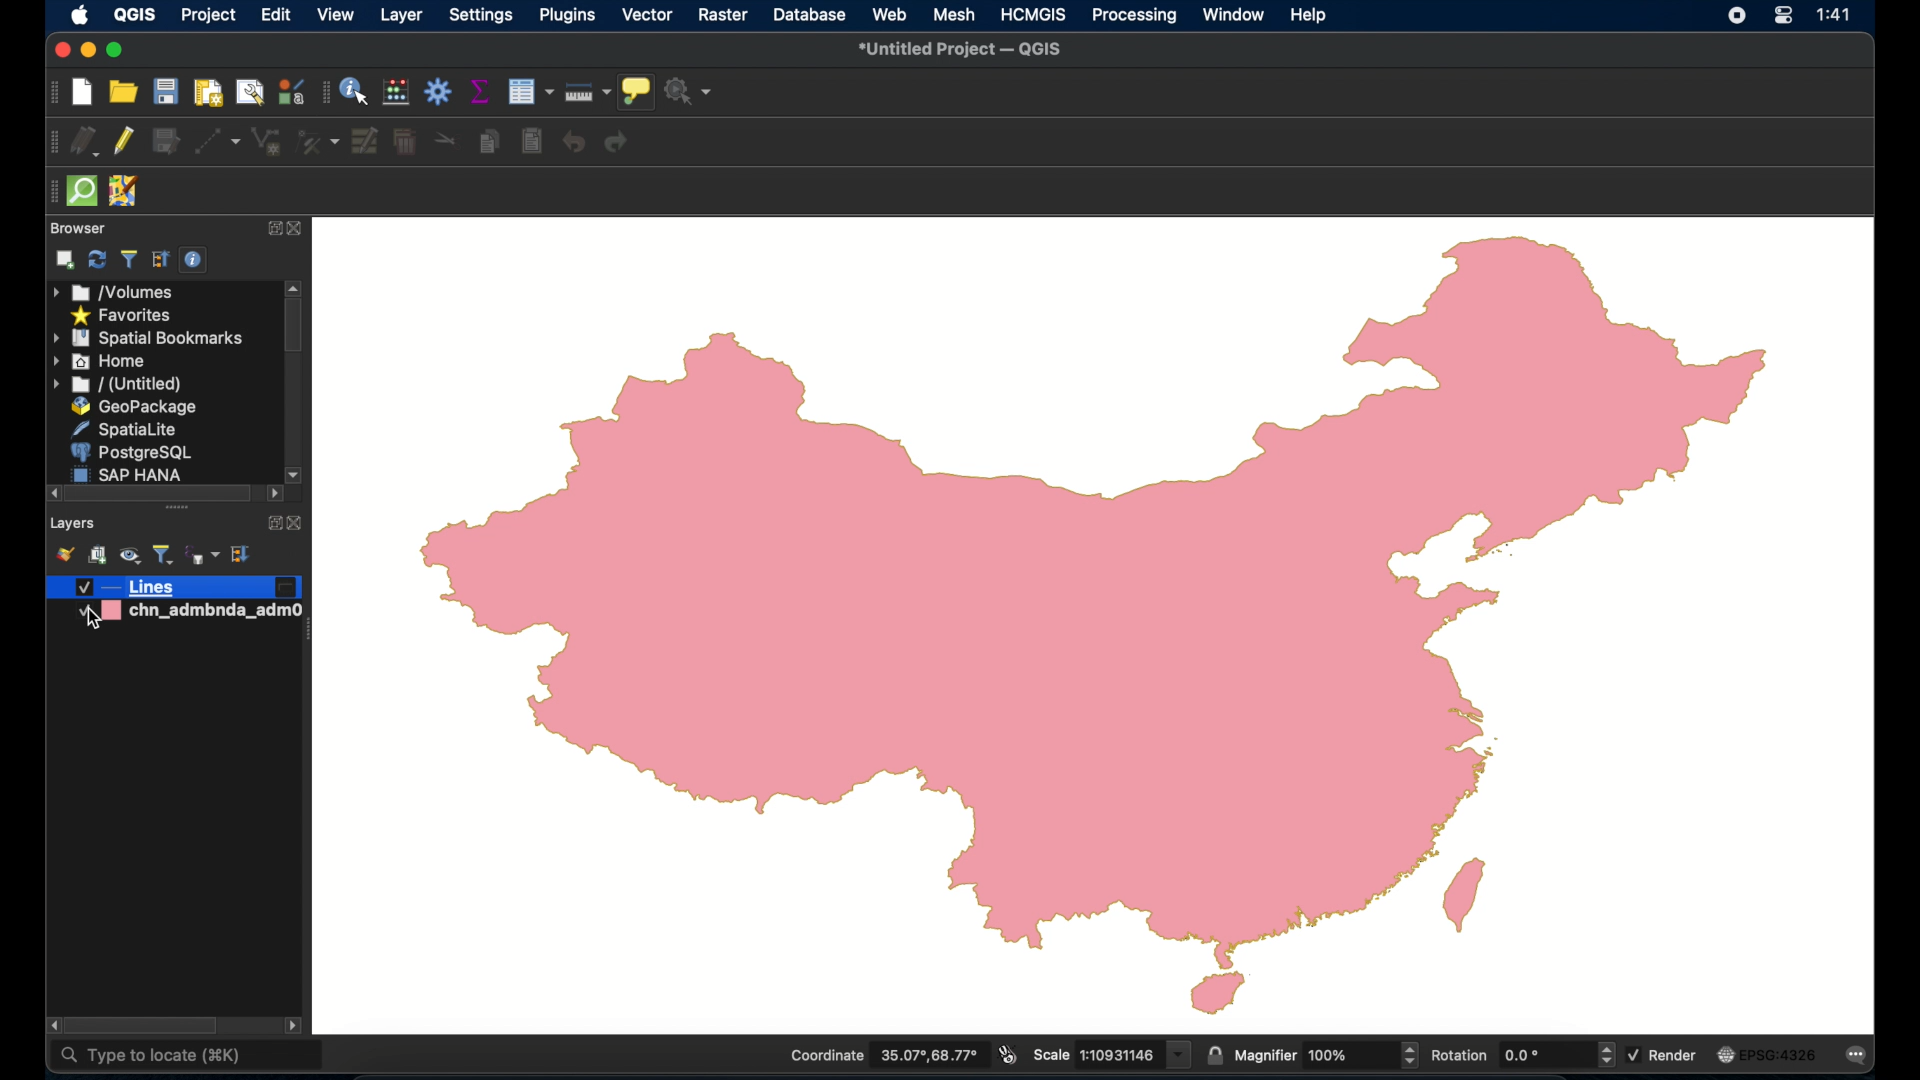  What do you see at coordinates (78, 228) in the screenshot?
I see `browser` at bounding box center [78, 228].